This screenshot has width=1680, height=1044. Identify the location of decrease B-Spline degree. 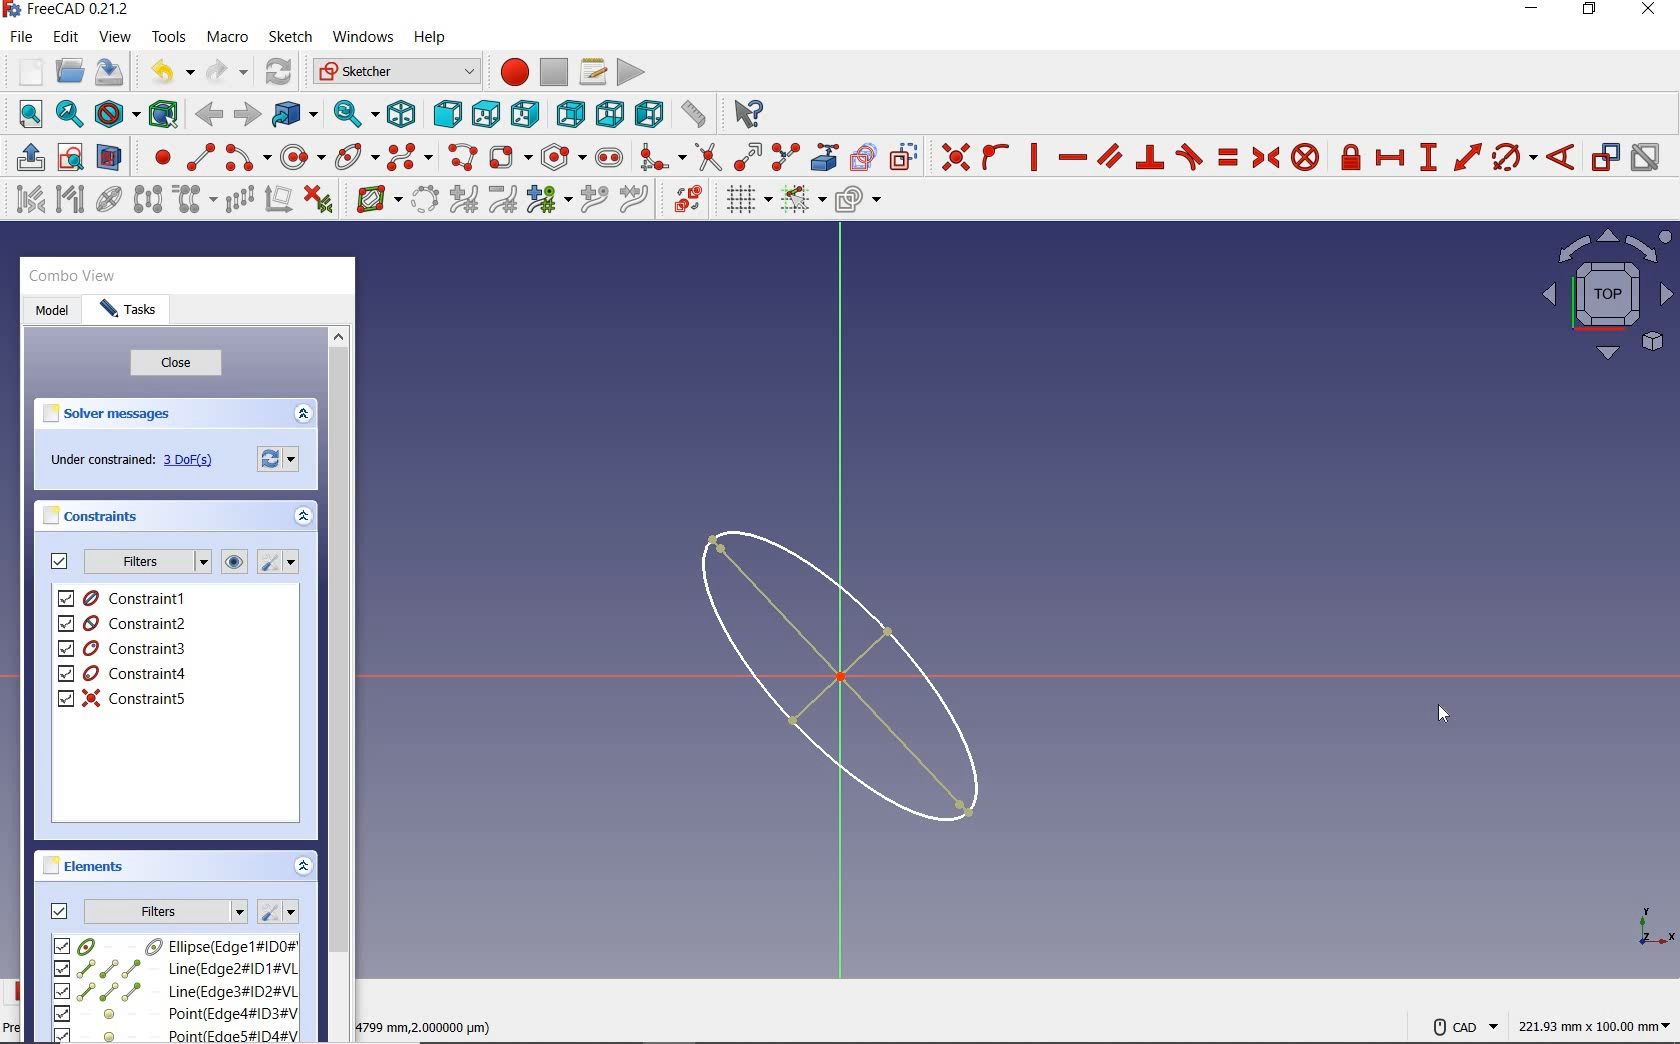
(502, 199).